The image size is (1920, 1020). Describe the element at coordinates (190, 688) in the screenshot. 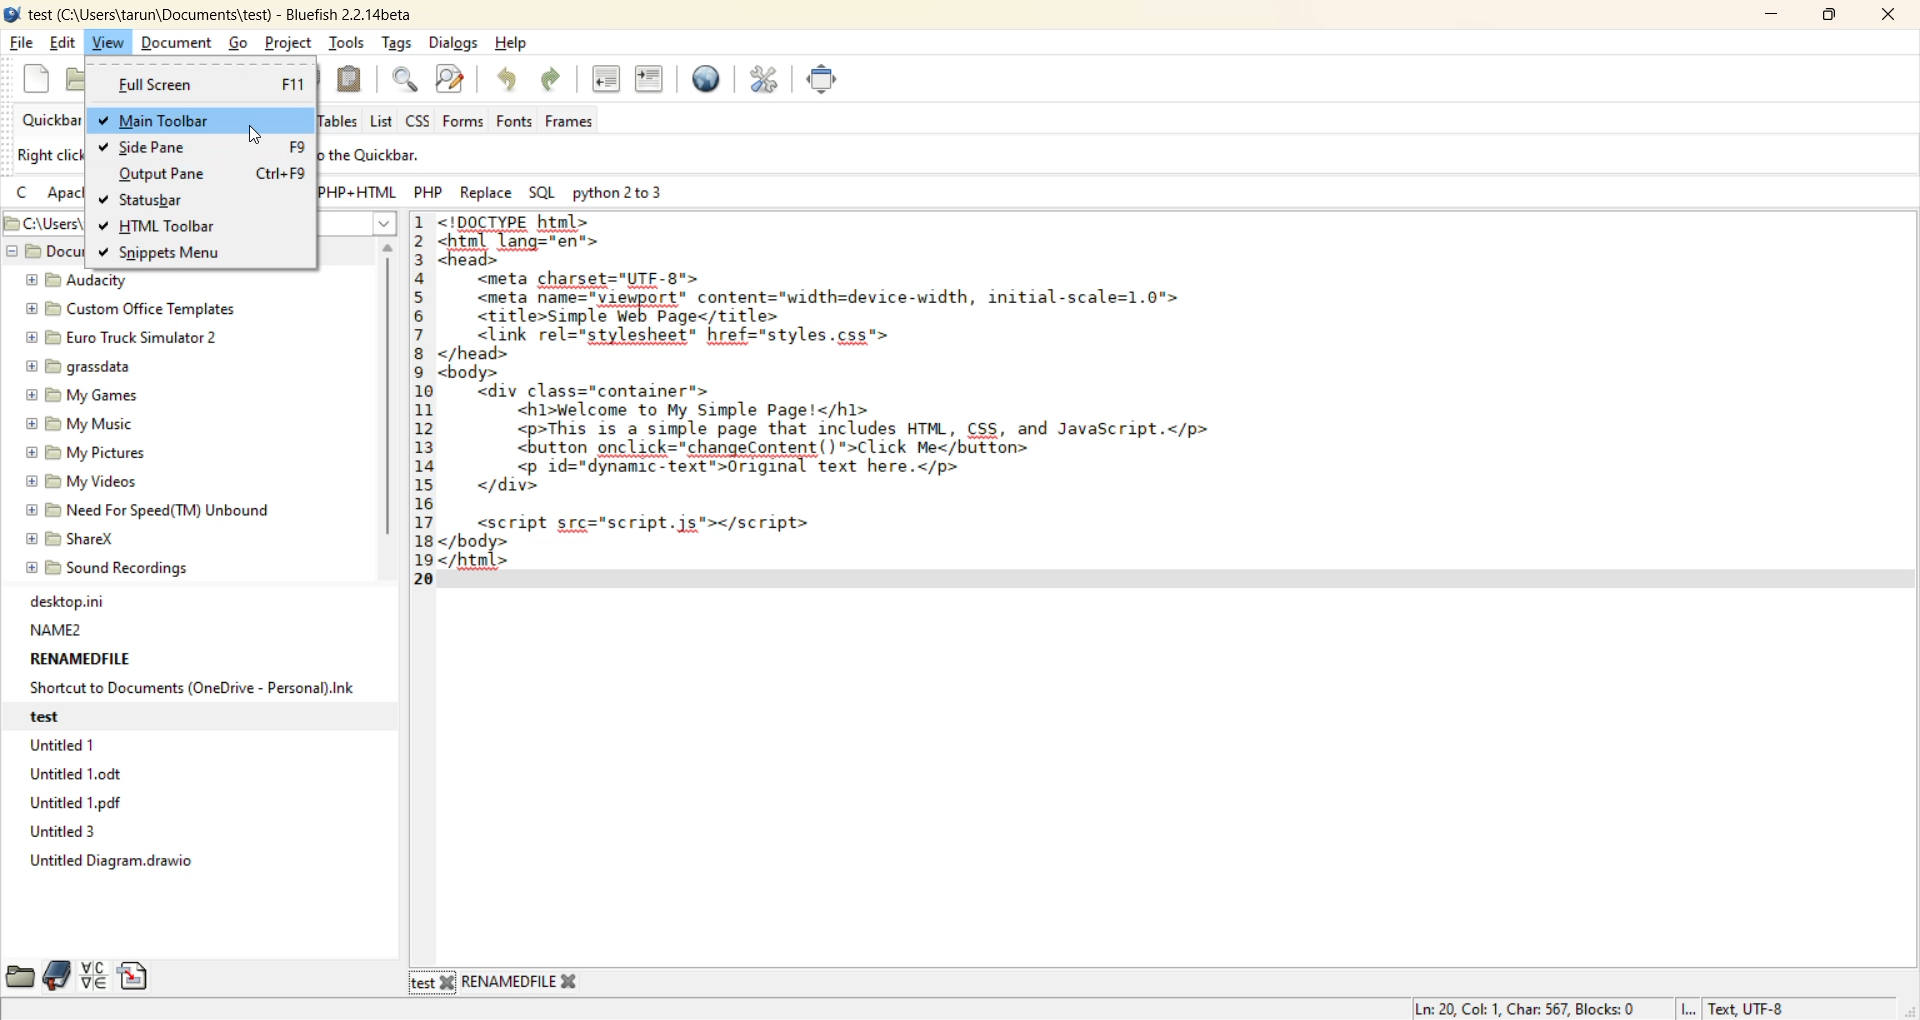

I see `Shortcut to Documents (OneDrive - Personal).Ink` at that location.